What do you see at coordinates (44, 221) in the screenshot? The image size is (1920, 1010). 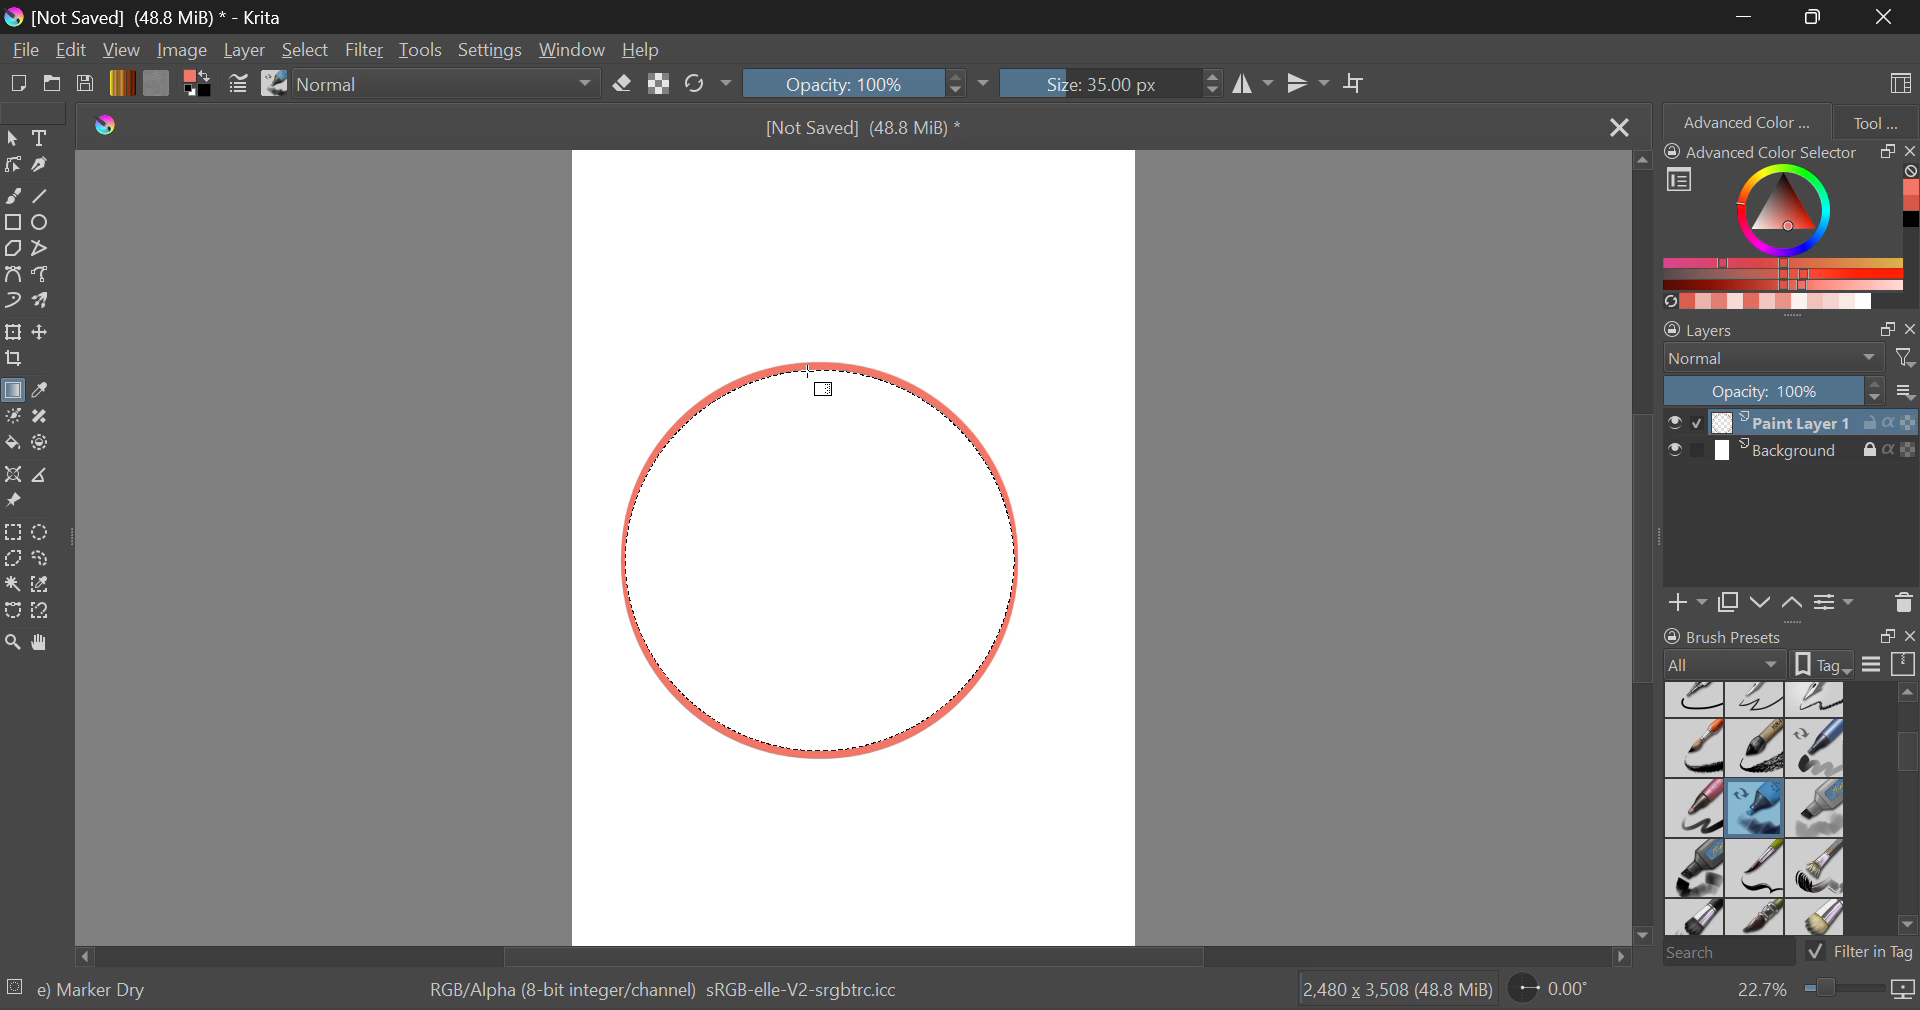 I see `Elipses Selected` at bounding box center [44, 221].